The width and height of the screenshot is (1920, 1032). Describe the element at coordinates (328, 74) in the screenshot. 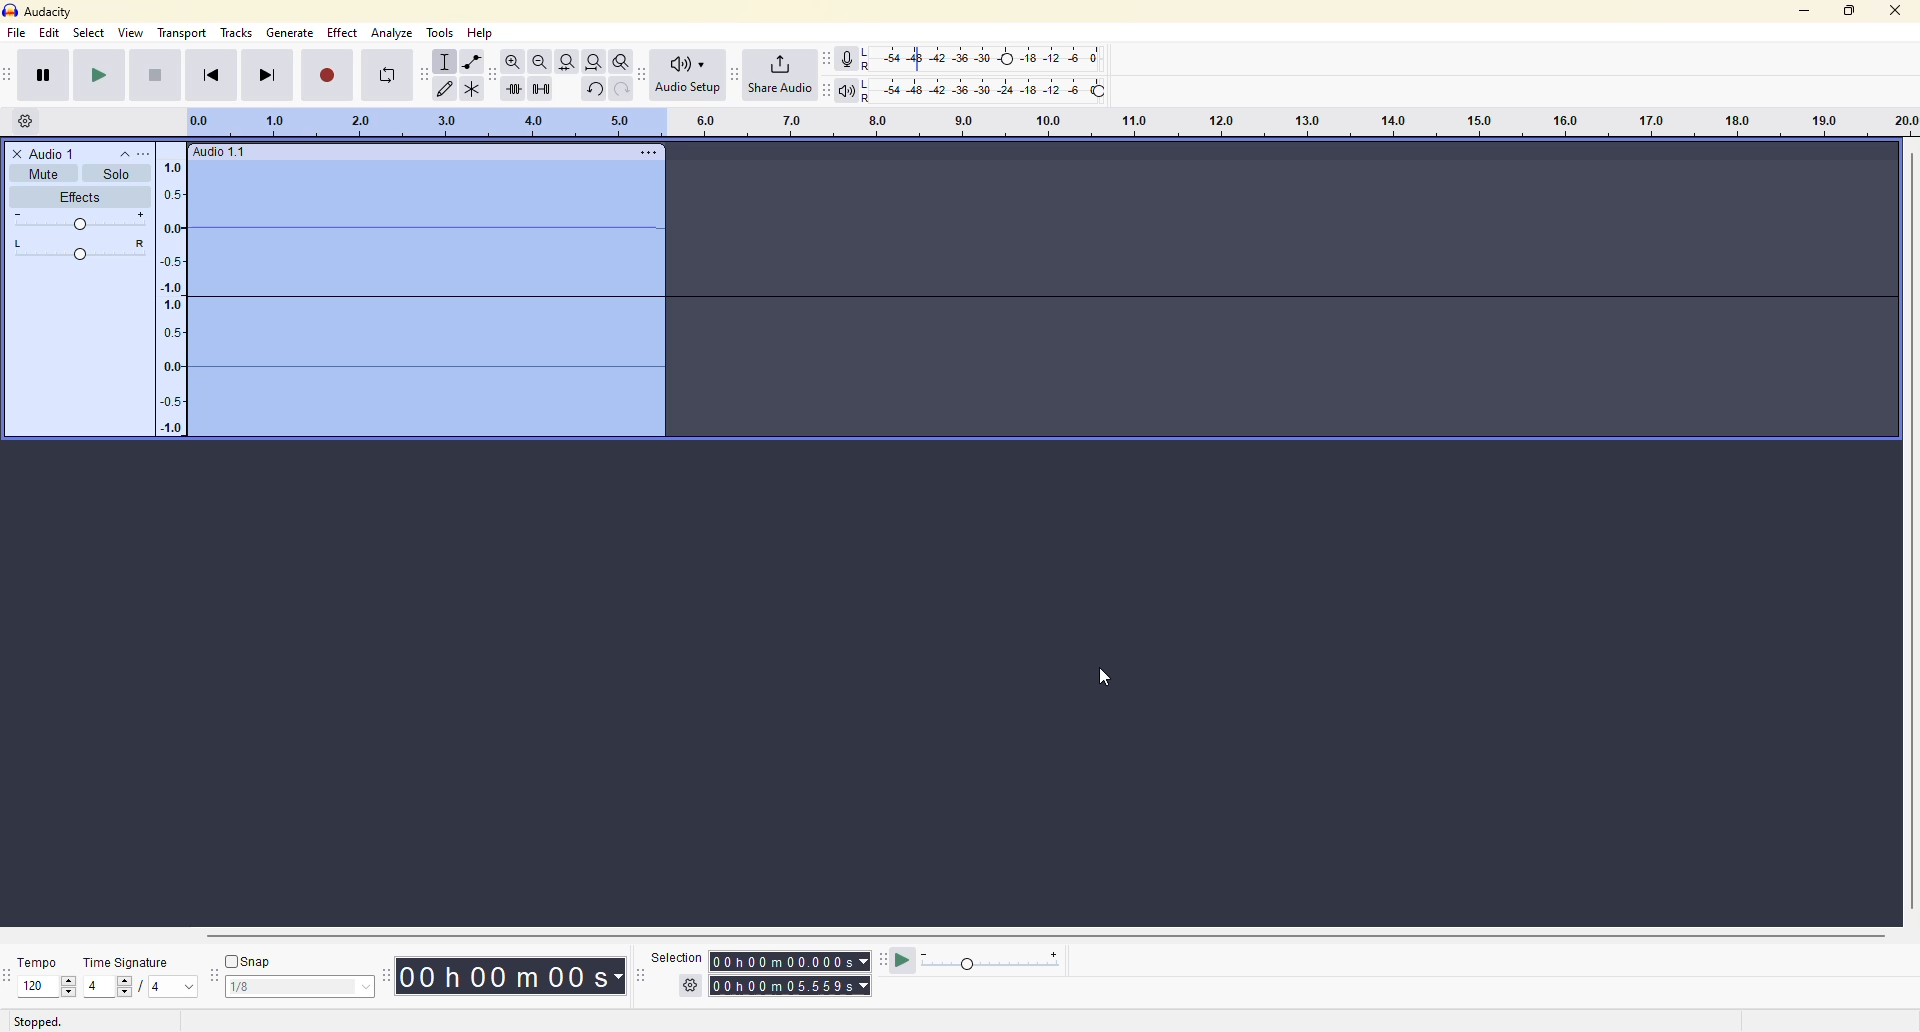

I see `record` at that location.